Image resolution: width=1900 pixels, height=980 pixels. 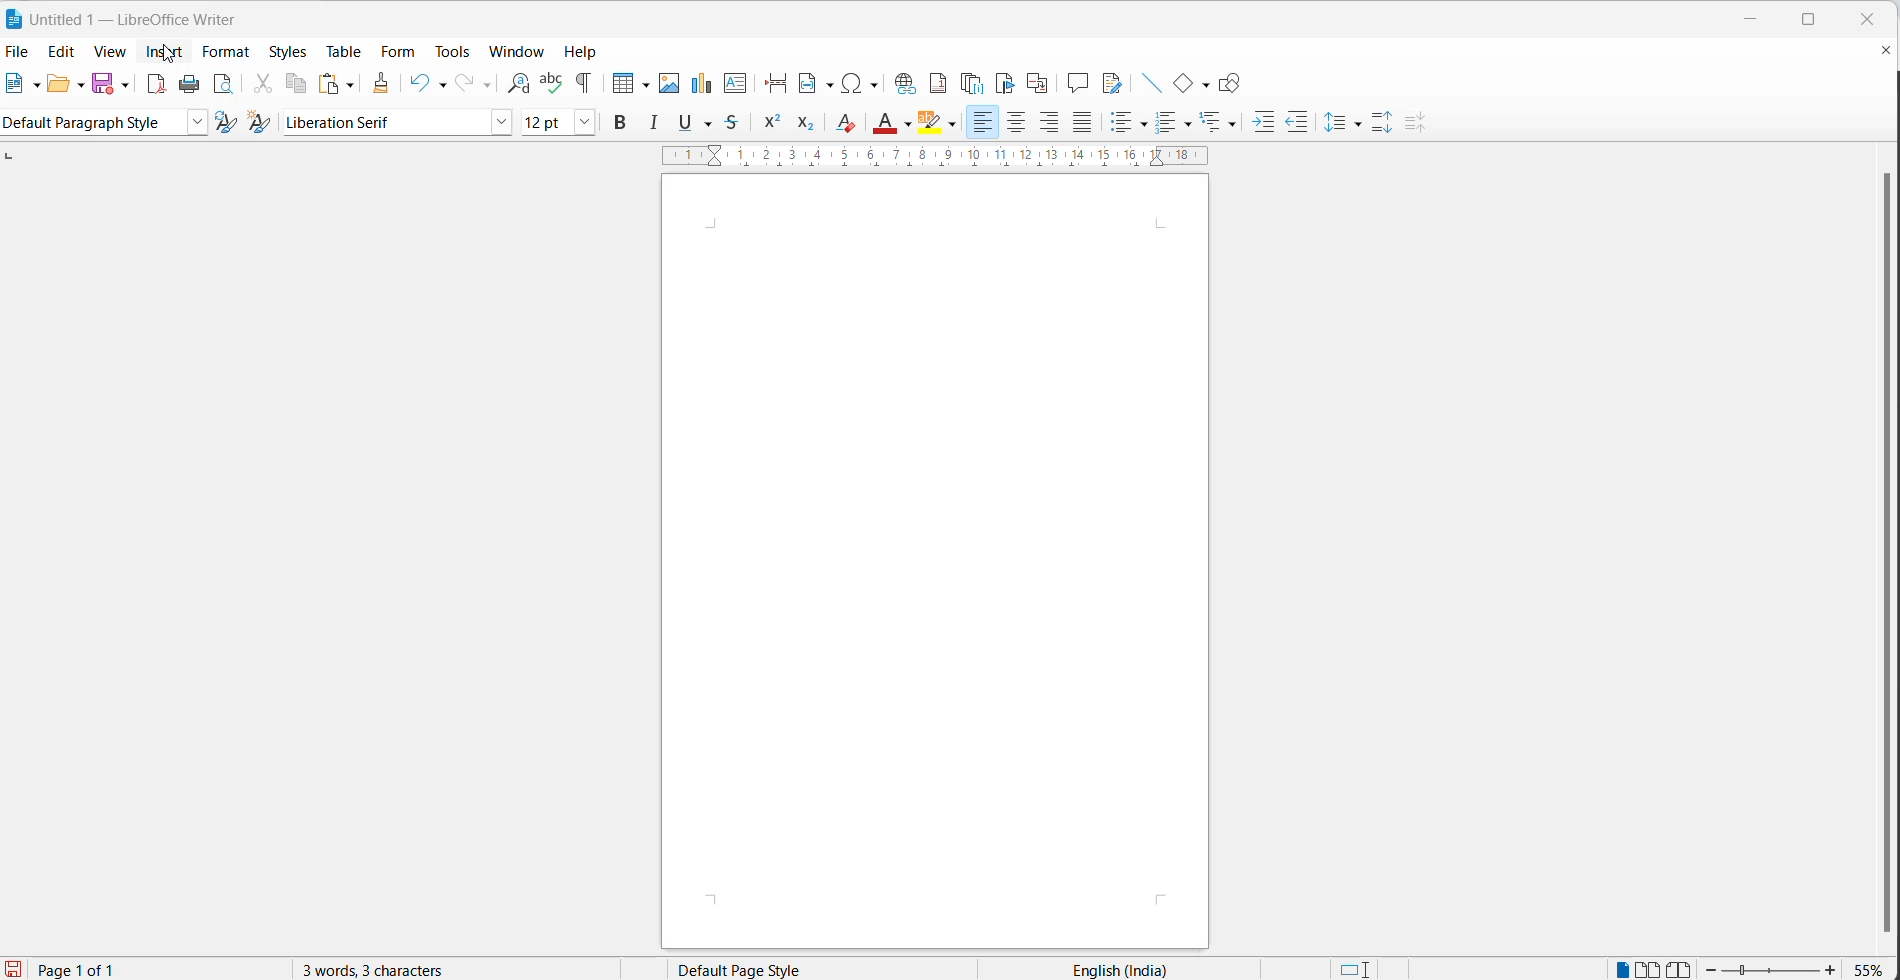 I want to click on zoom increase, so click(x=1834, y=969).